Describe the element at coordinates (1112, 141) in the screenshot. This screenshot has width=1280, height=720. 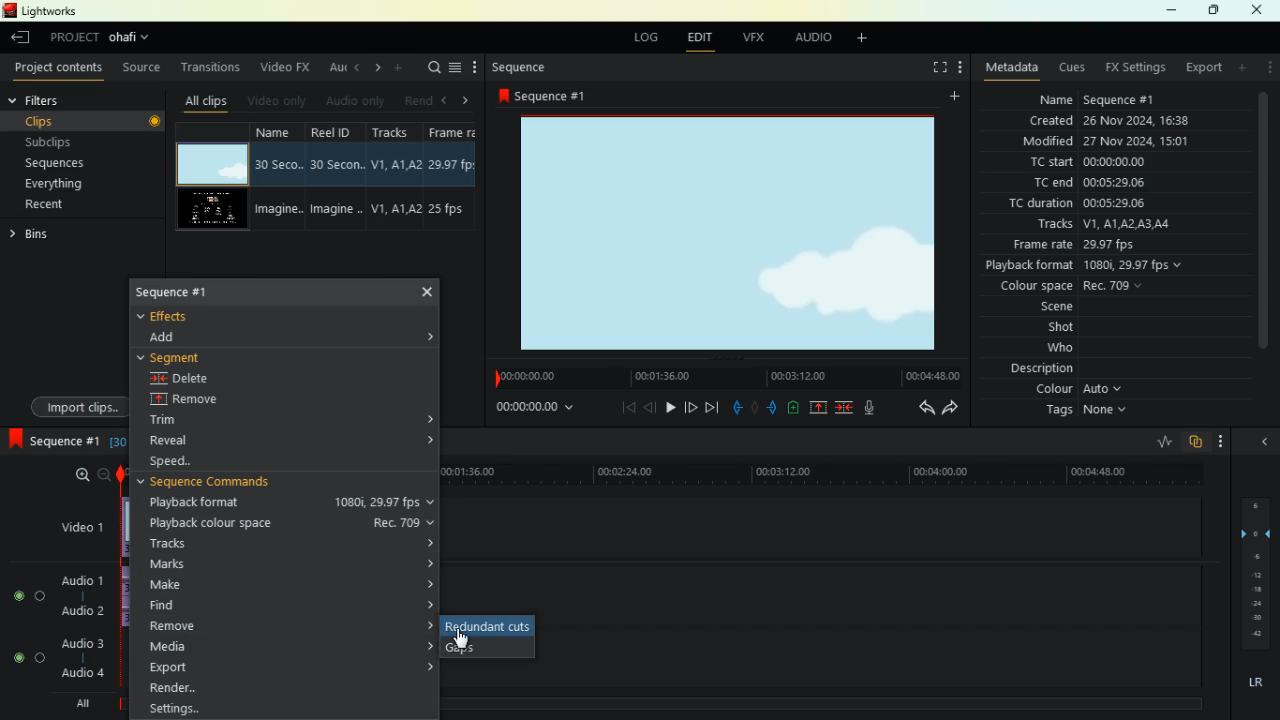
I see `modified 27 Nov 2024, 15:01` at that location.